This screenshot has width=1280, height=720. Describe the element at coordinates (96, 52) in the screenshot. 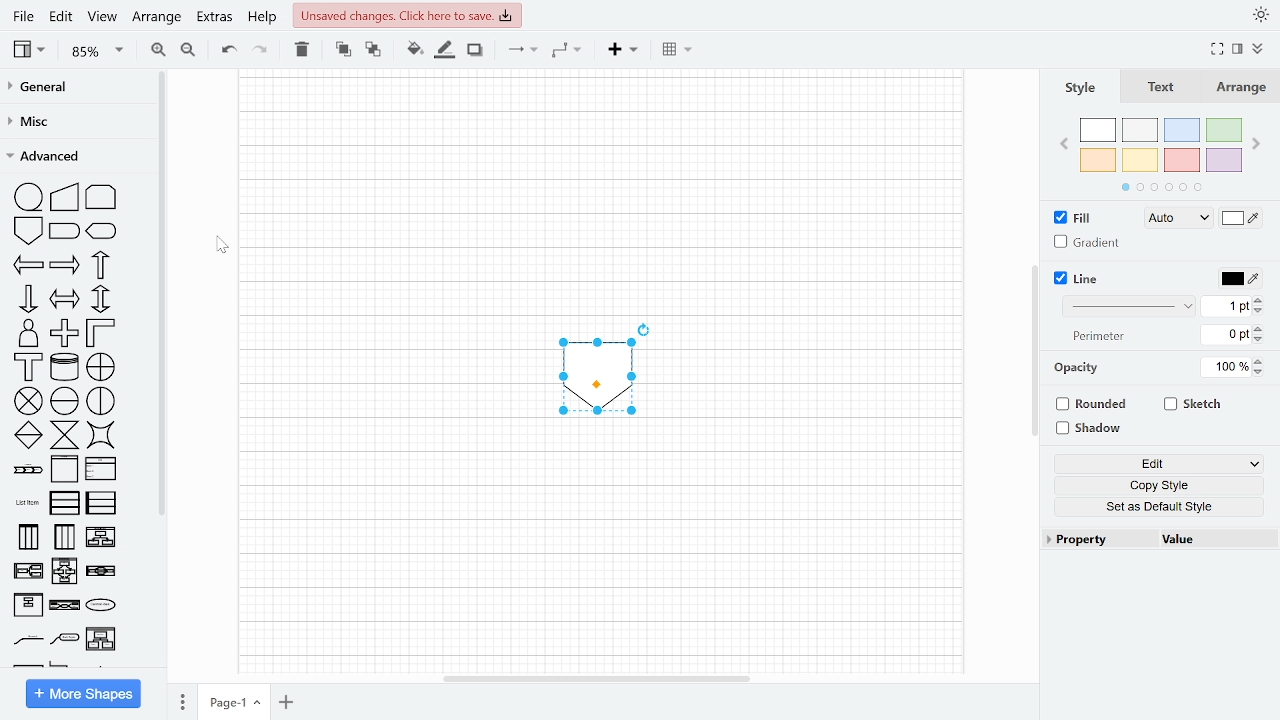

I see `85% - Zoom` at that location.